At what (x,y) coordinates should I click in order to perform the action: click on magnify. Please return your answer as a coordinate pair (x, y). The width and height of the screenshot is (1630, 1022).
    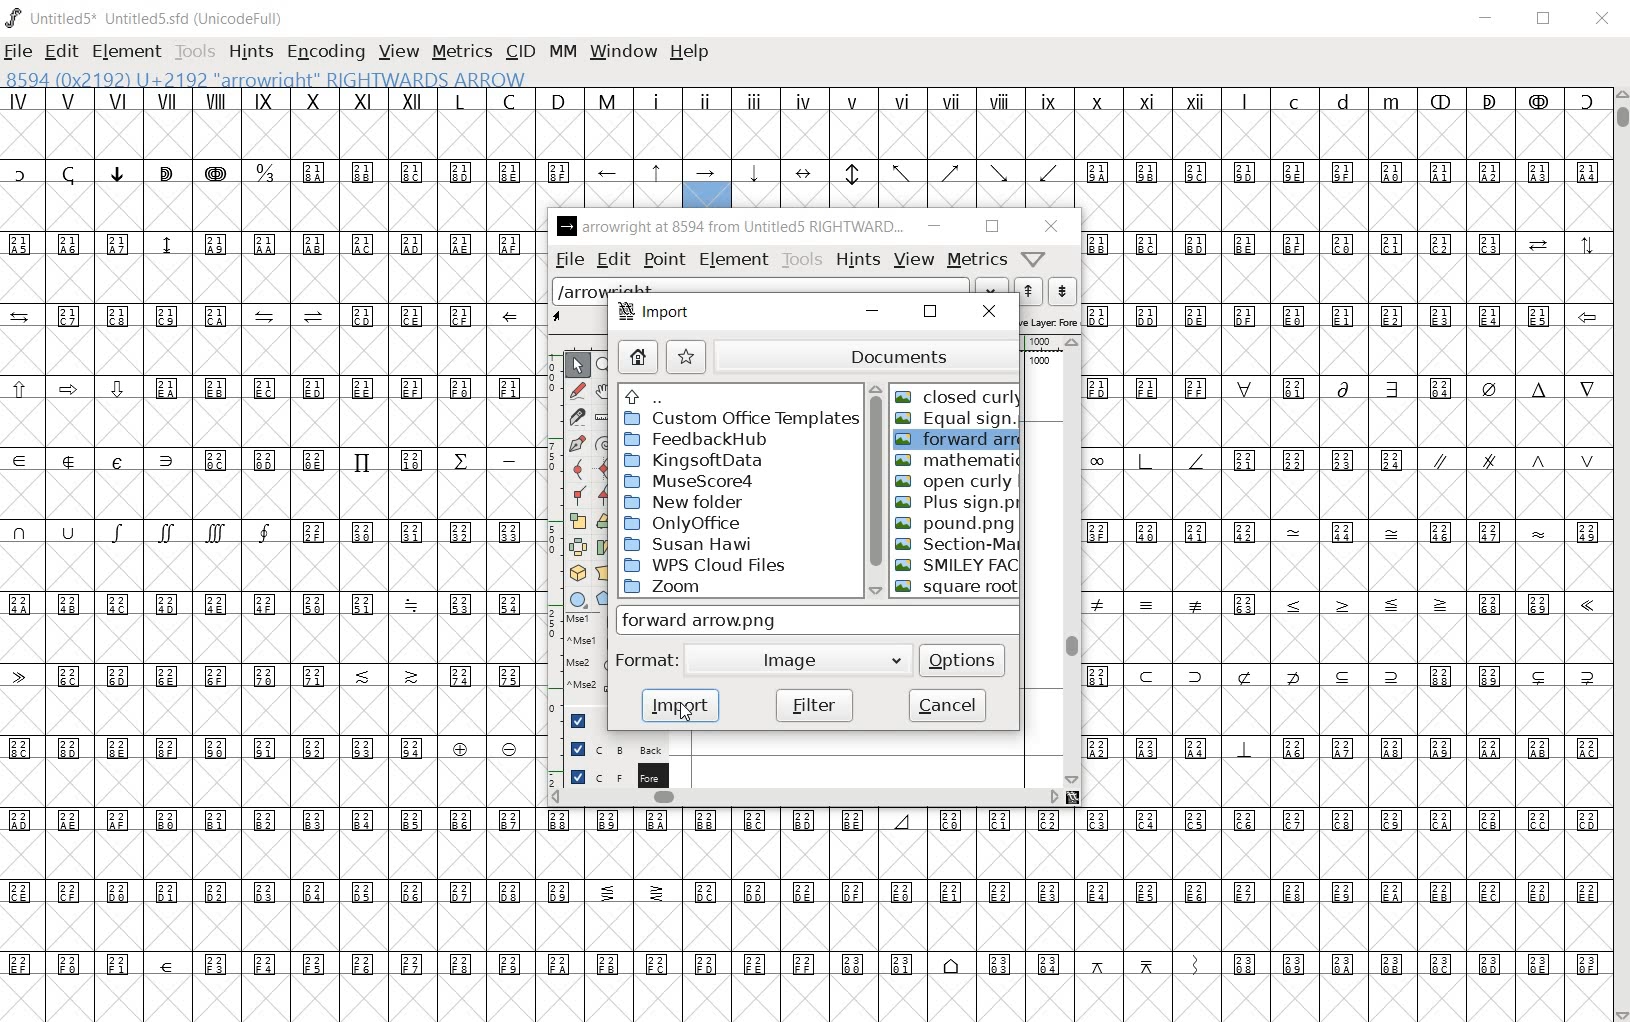
    Looking at the image, I should click on (608, 366).